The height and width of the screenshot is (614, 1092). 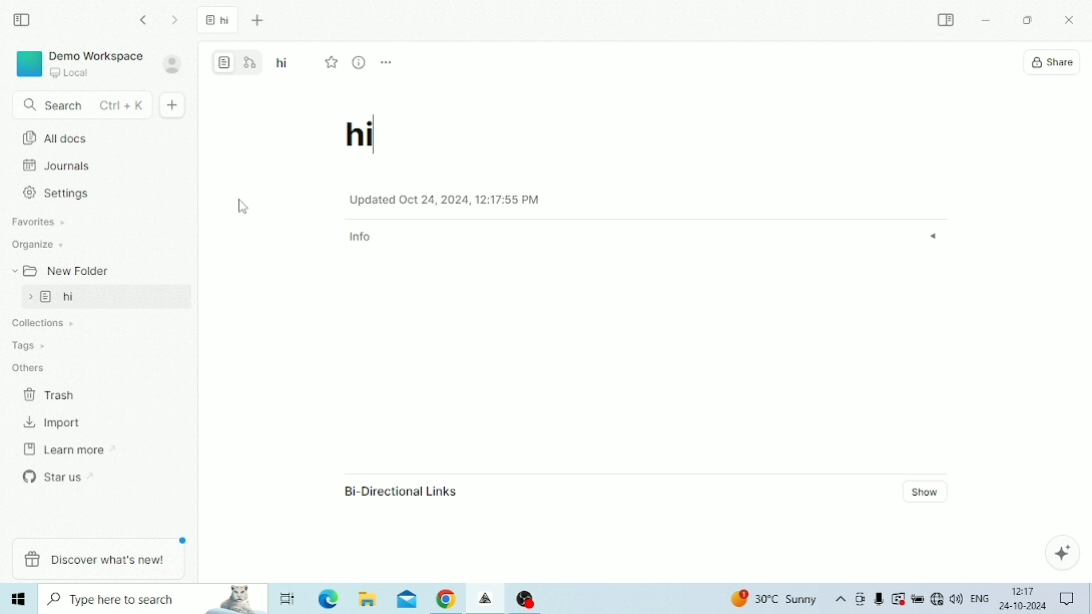 I want to click on Discover what's new!, so click(x=98, y=560).